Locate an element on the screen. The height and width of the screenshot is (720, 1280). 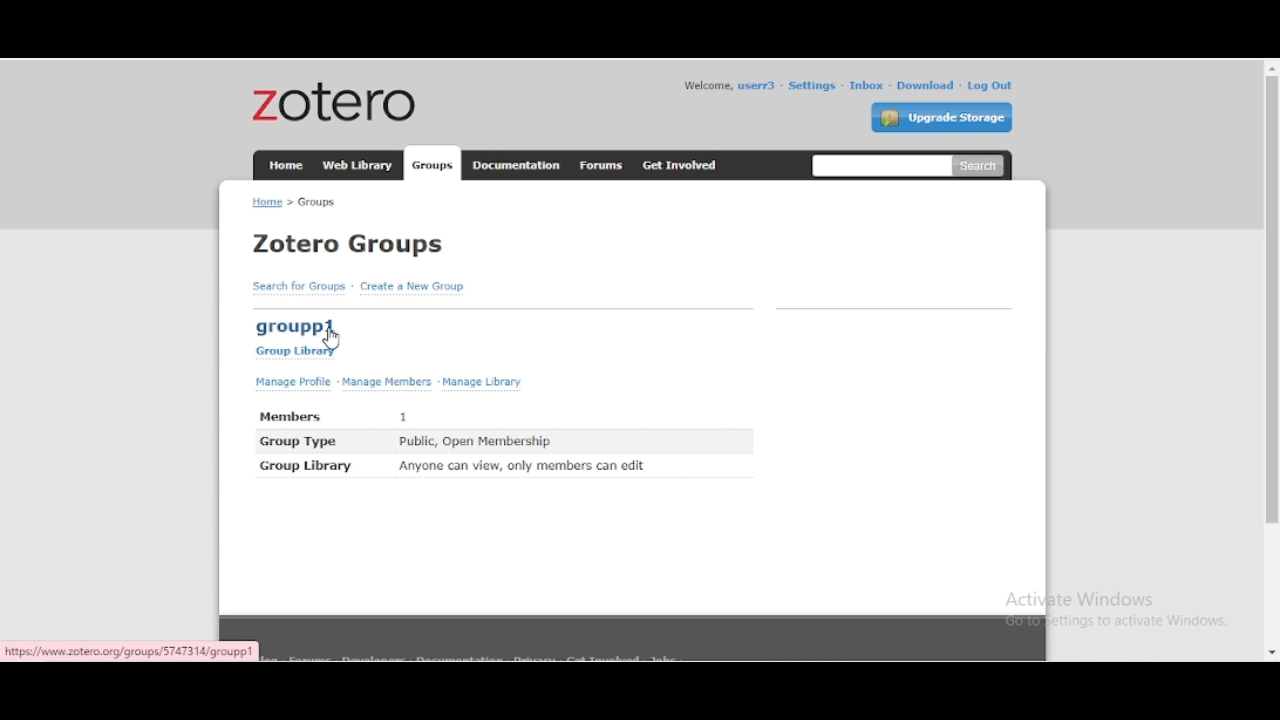
zotero is located at coordinates (335, 101).